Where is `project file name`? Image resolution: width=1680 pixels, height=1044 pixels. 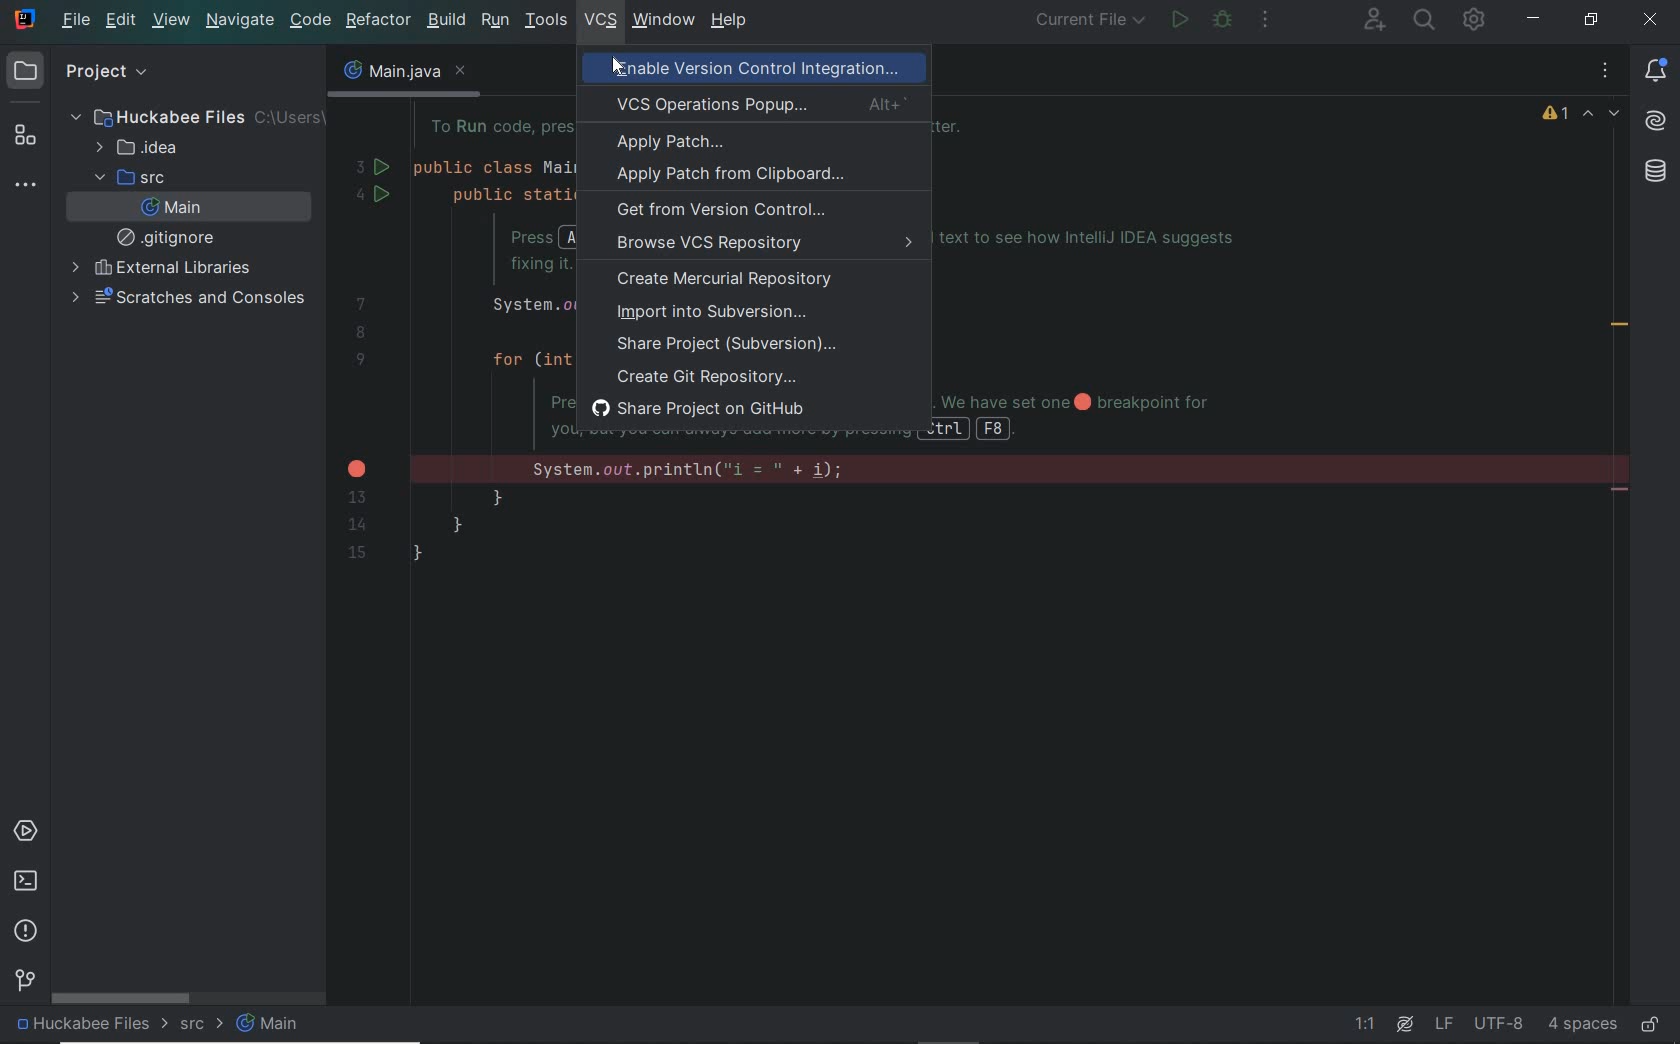
project file name is located at coordinates (84, 1028).